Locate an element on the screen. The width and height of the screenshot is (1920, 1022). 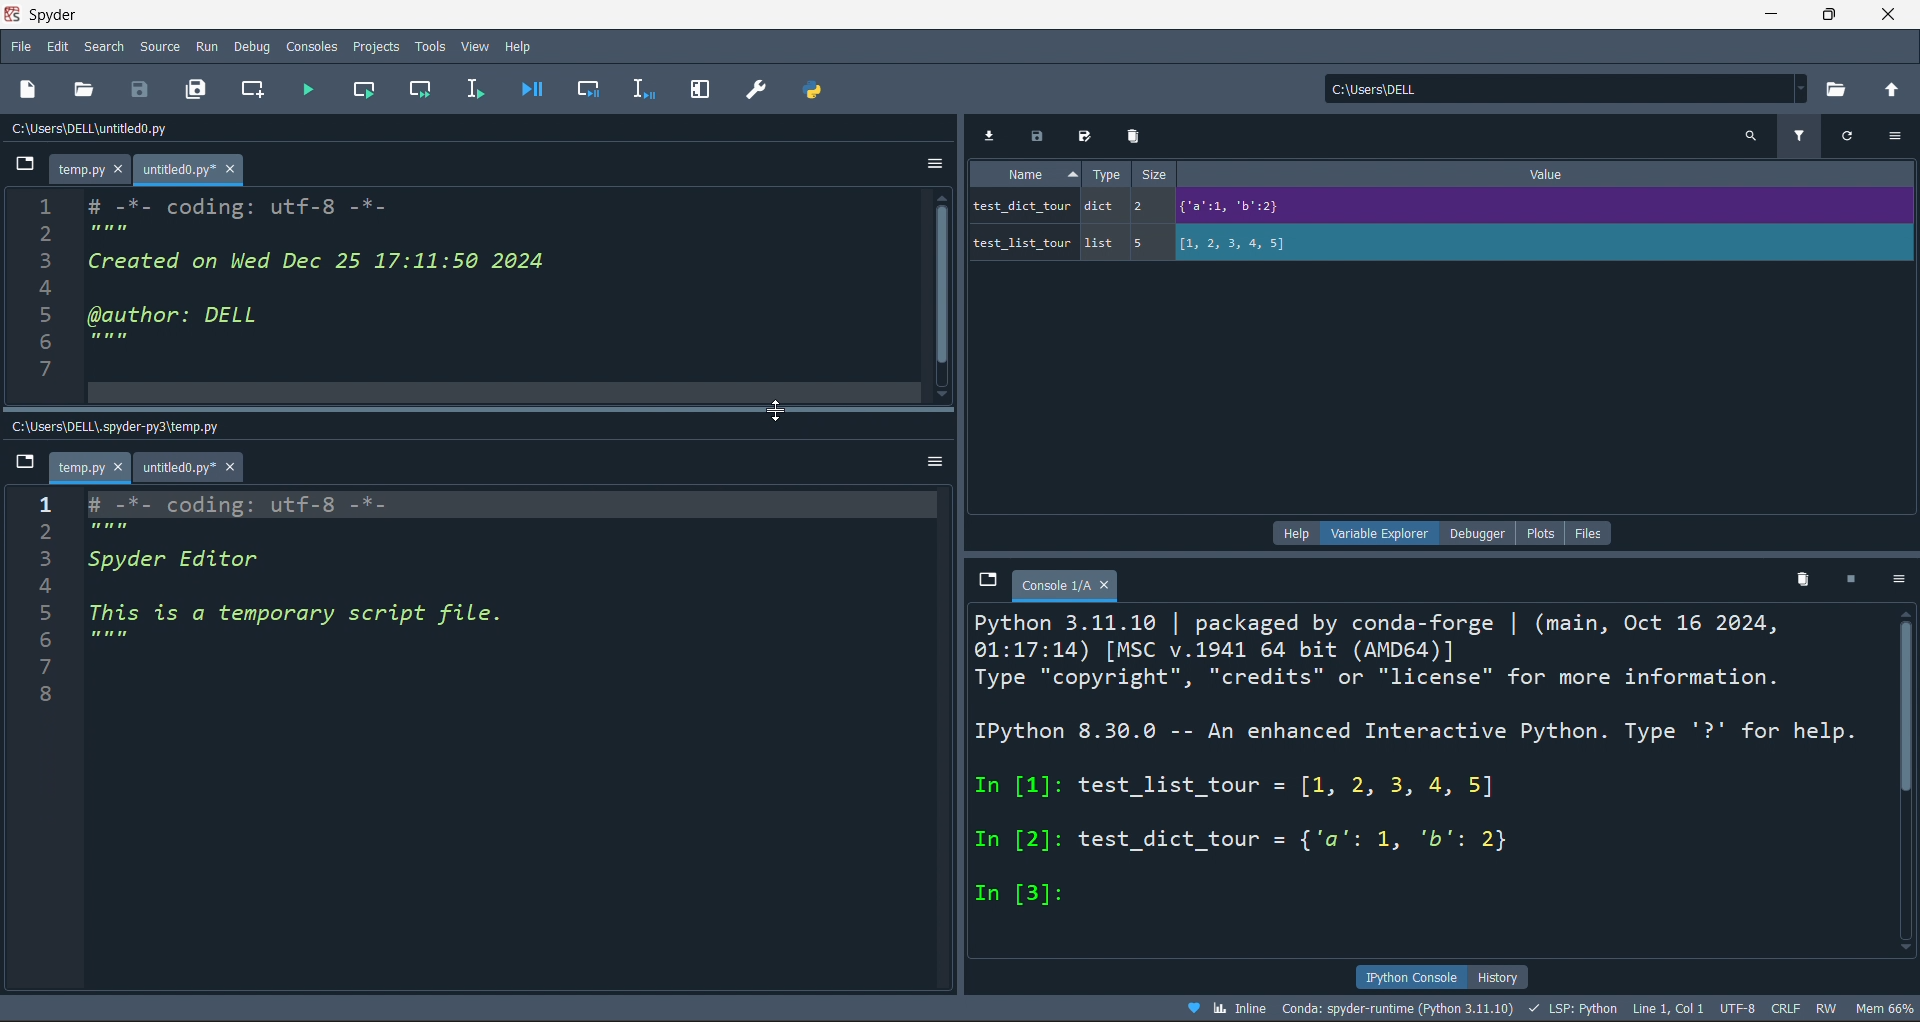
options is located at coordinates (1898, 137).